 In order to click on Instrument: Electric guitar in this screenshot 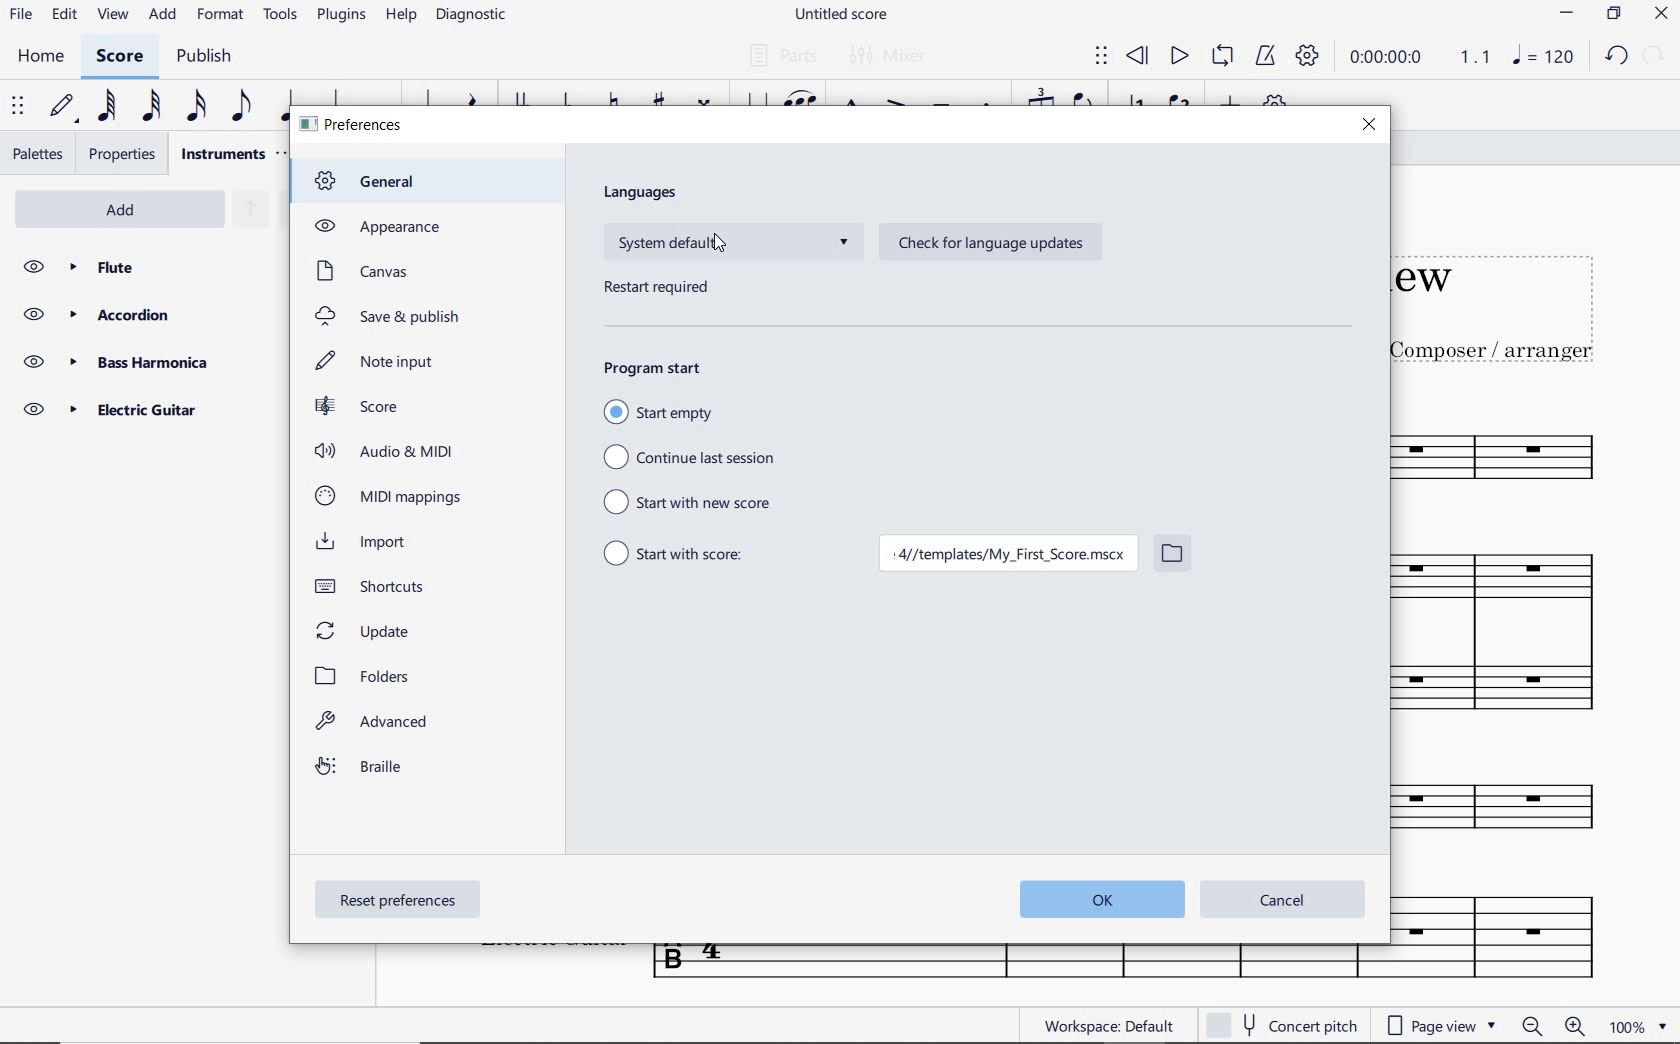, I will do `click(1508, 935)`.